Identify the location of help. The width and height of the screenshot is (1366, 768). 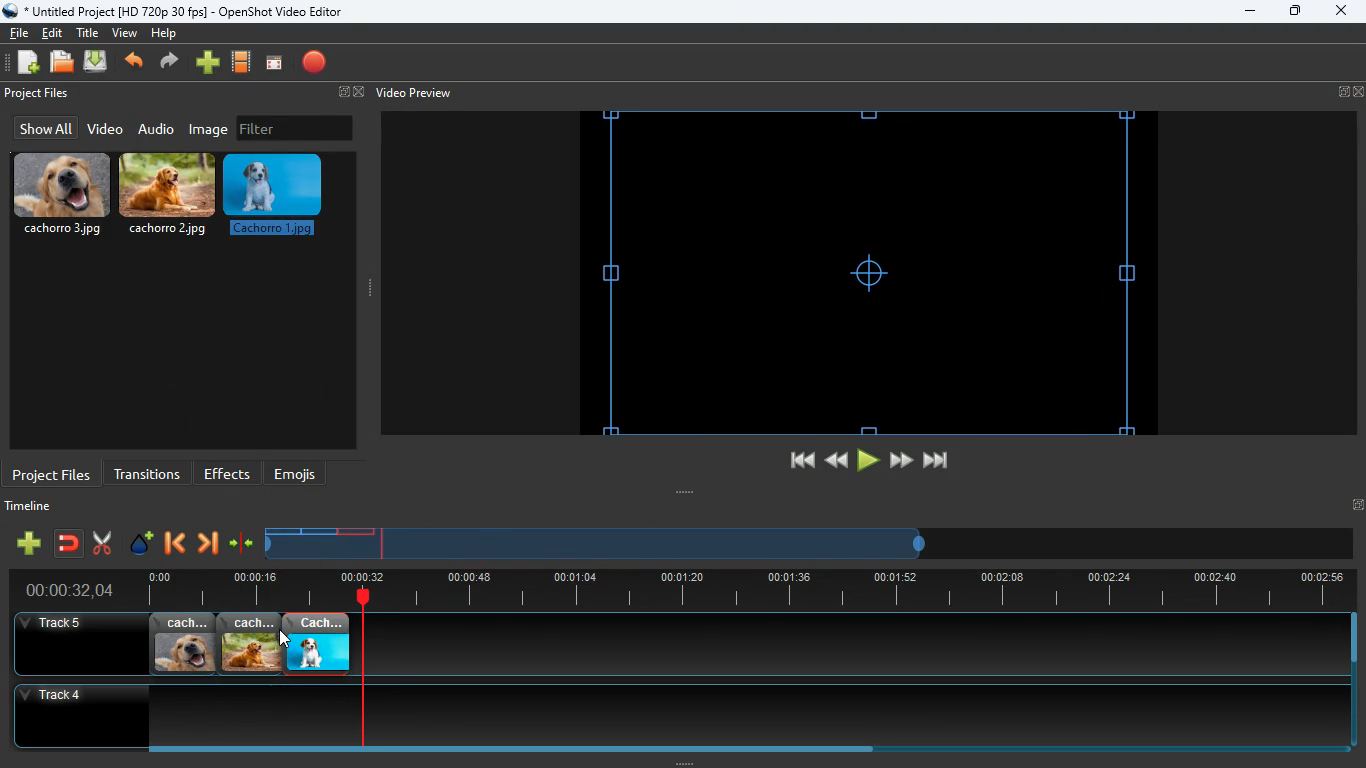
(163, 36).